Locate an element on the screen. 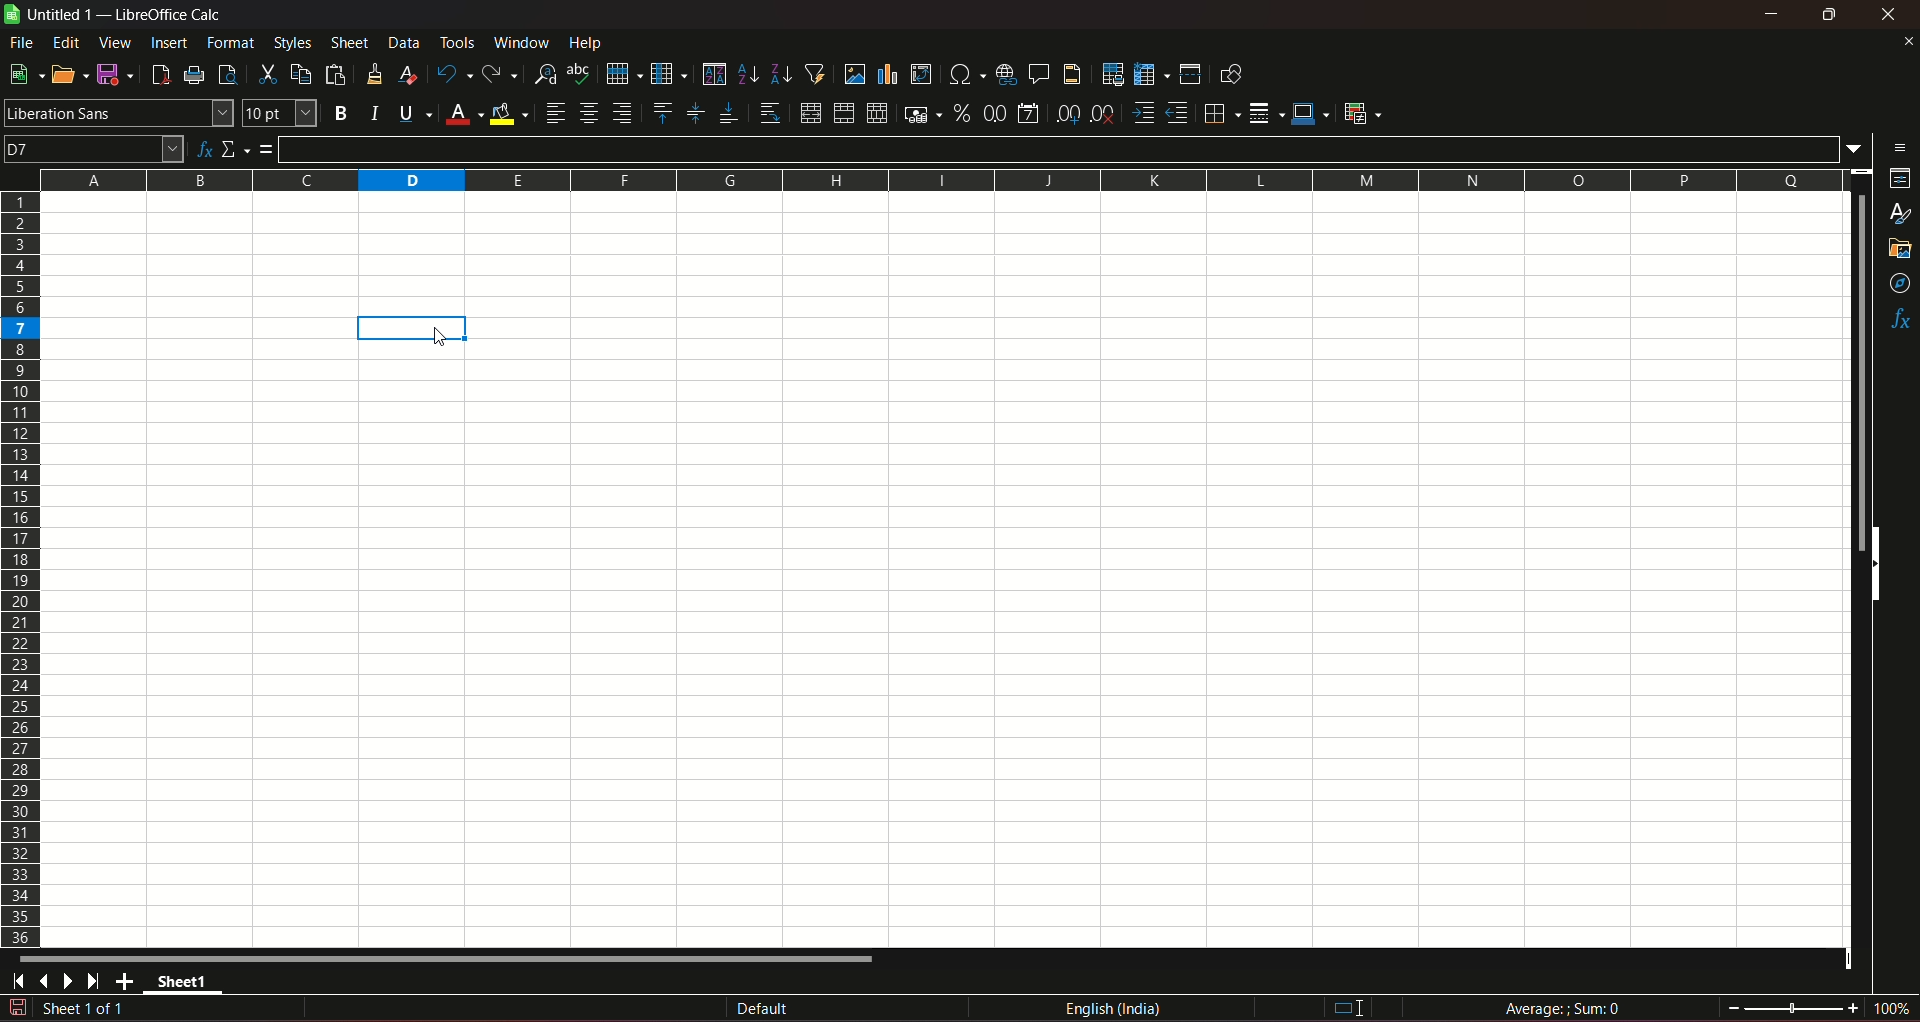 The width and height of the screenshot is (1920, 1022). edit is located at coordinates (67, 42).